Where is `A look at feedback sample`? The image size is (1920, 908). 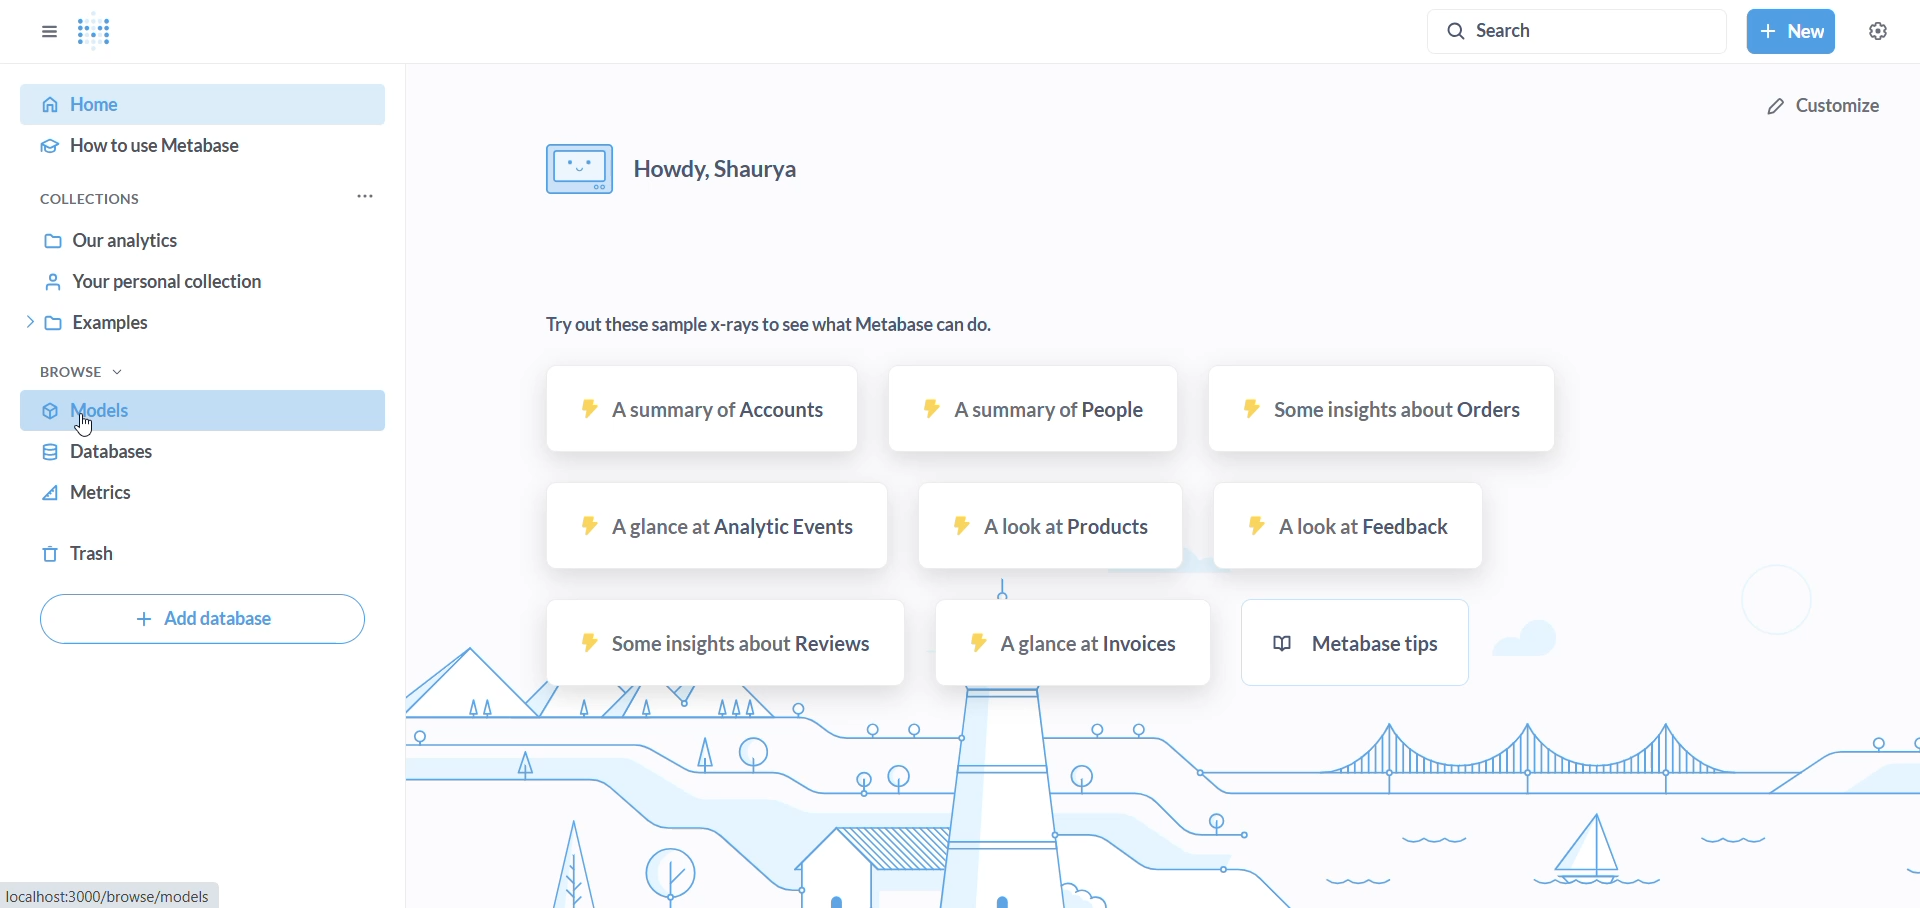 A look at feedback sample is located at coordinates (1348, 532).